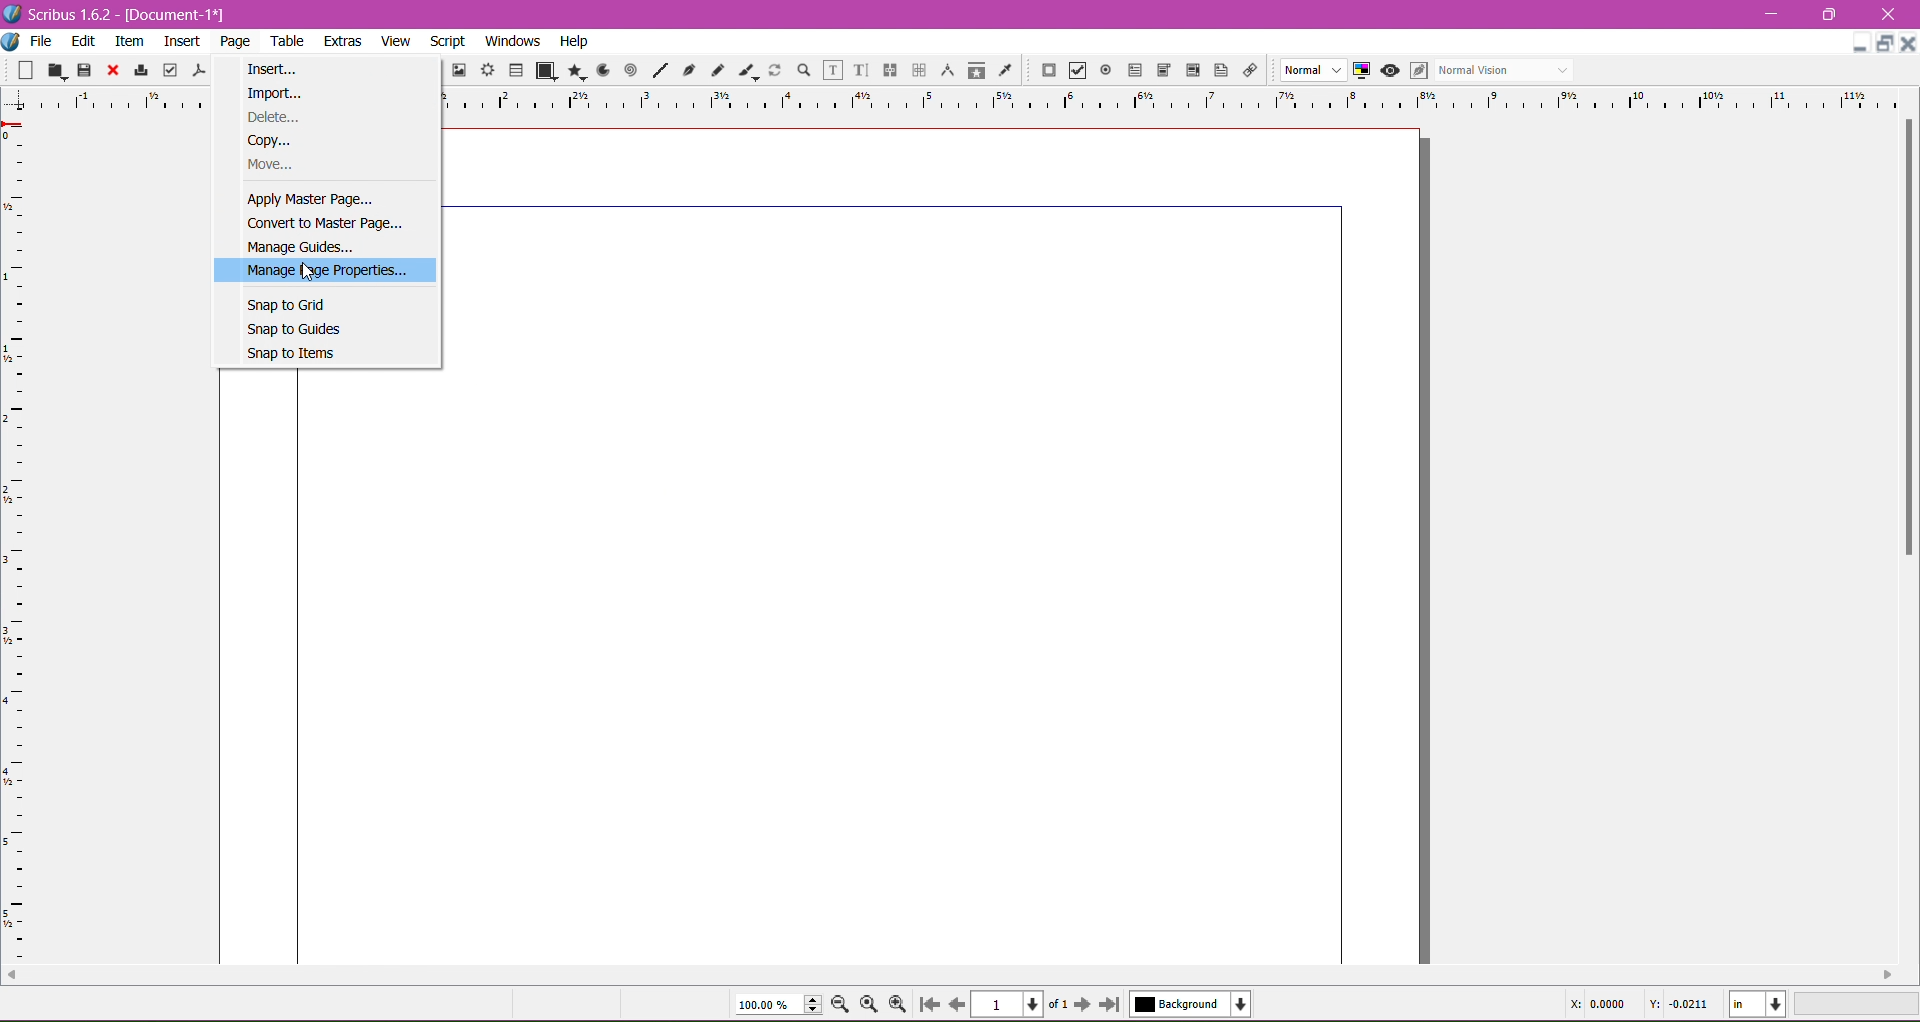 This screenshot has width=1920, height=1022. I want to click on Copy Item Properties, so click(976, 70).